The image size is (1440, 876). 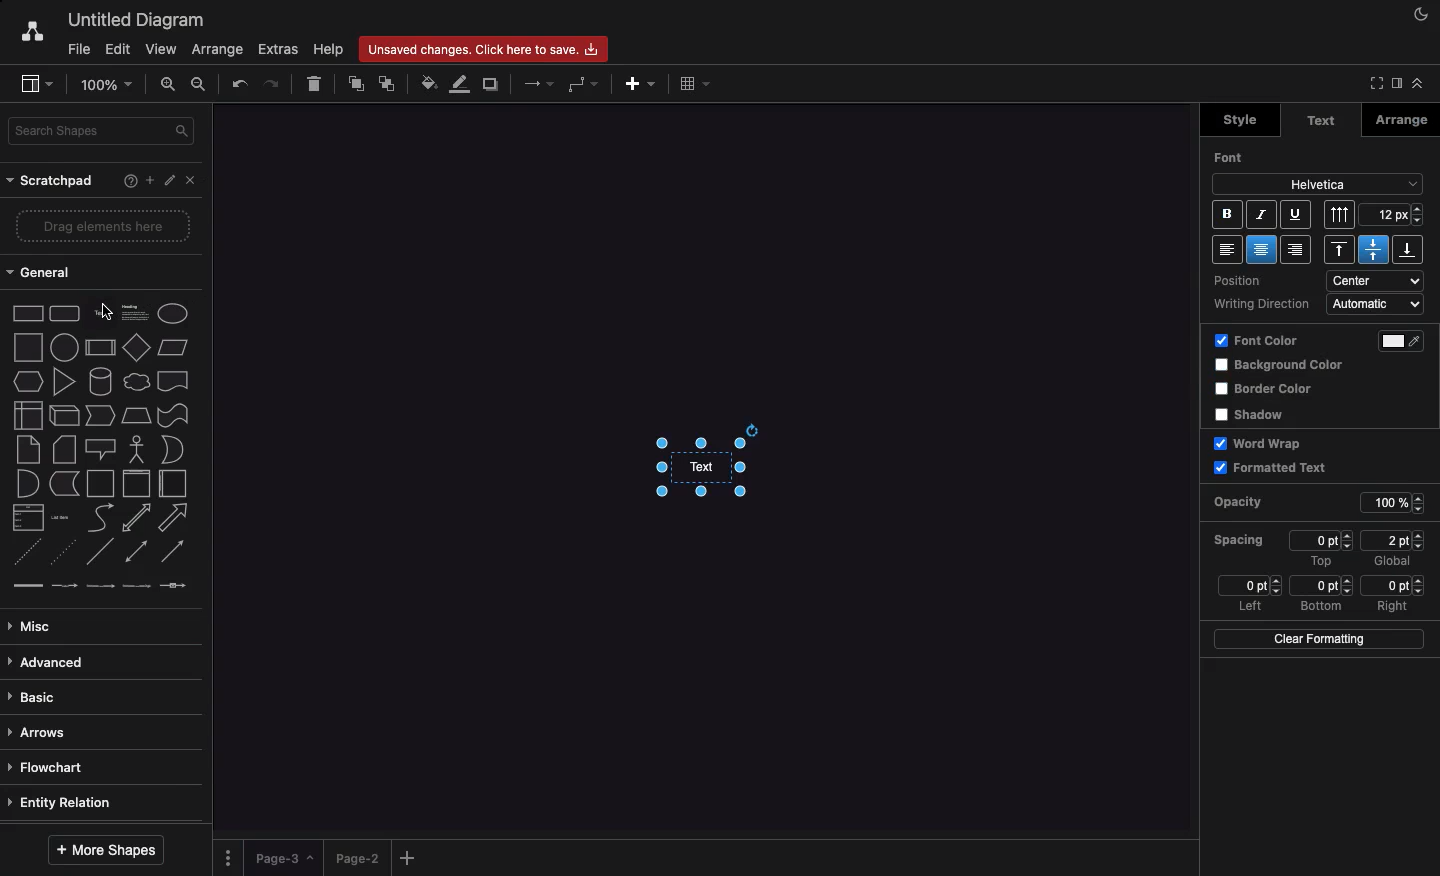 I want to click on Left, so click(x=1249, y=607).